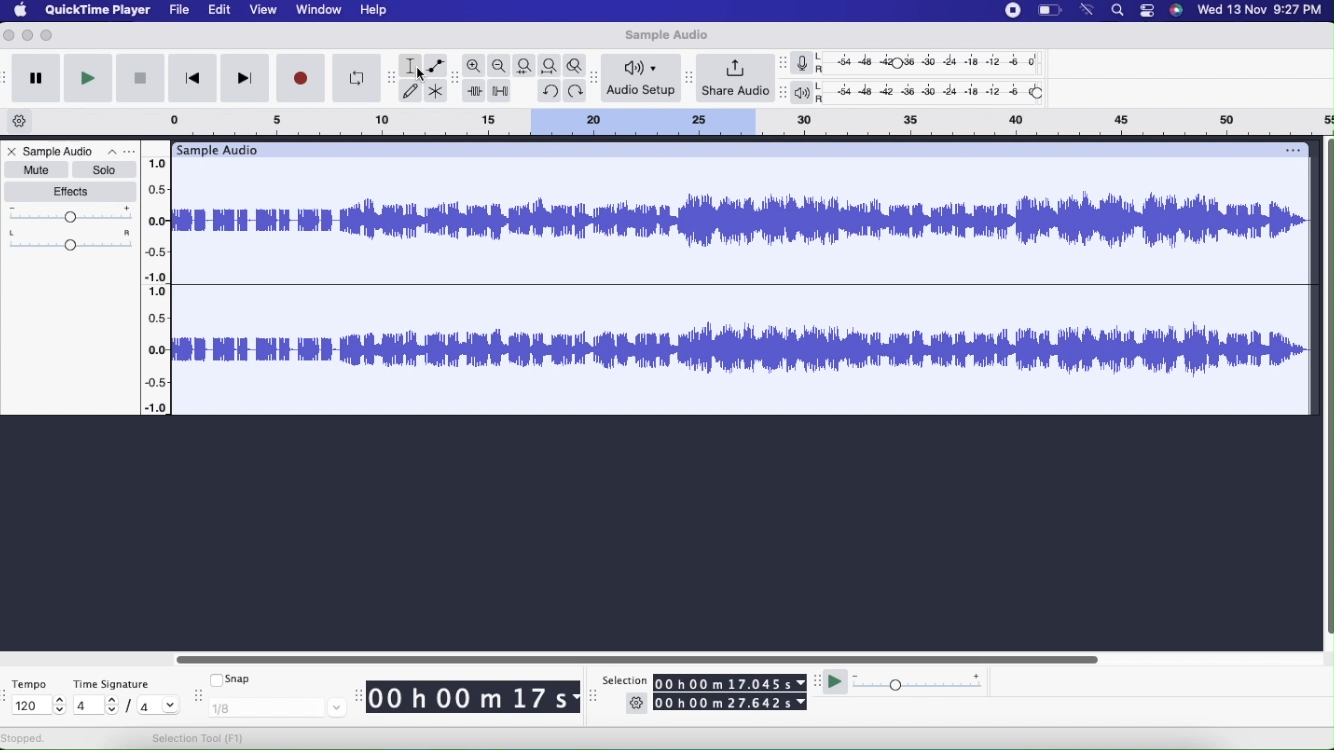 The image size is (1334, 750). I want to click on Sample Audio, so click(664, 35).